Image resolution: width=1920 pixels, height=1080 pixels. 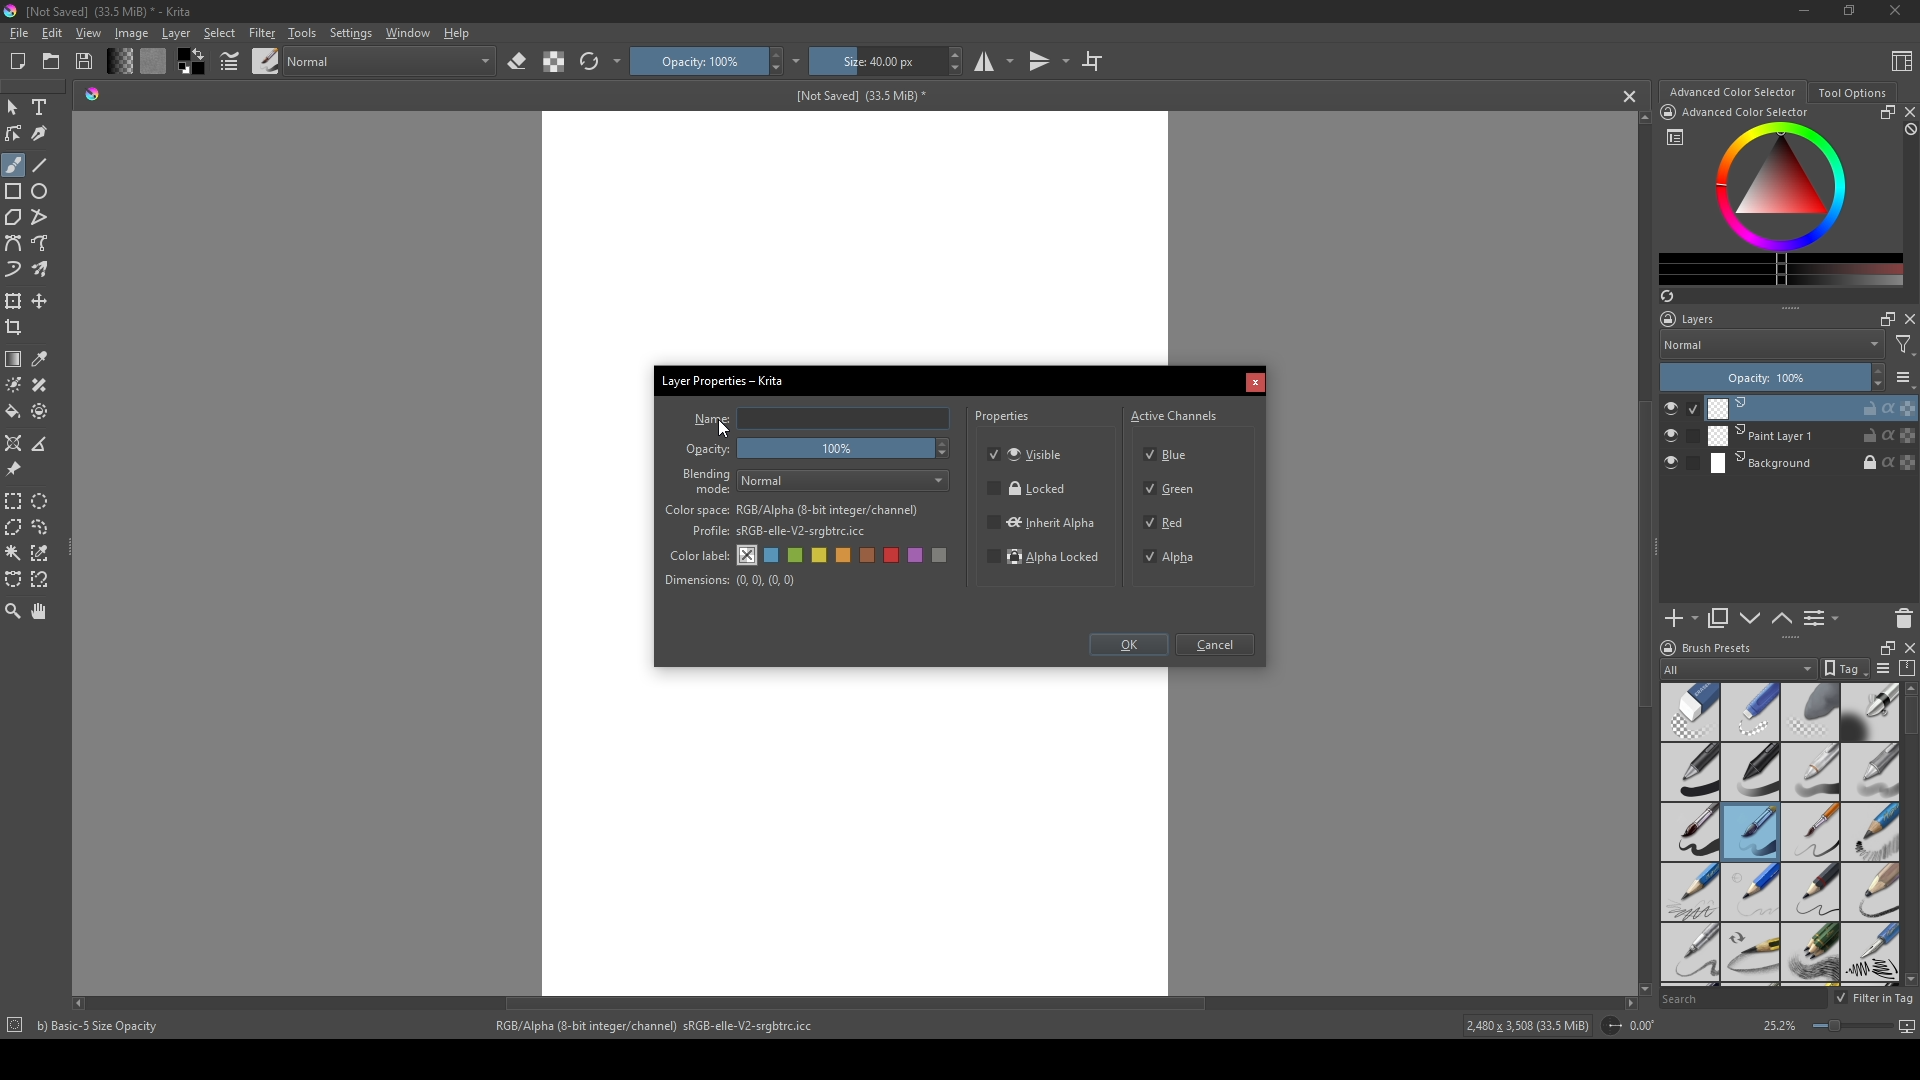 I want to click on Layer, so click(x=176, y=33).